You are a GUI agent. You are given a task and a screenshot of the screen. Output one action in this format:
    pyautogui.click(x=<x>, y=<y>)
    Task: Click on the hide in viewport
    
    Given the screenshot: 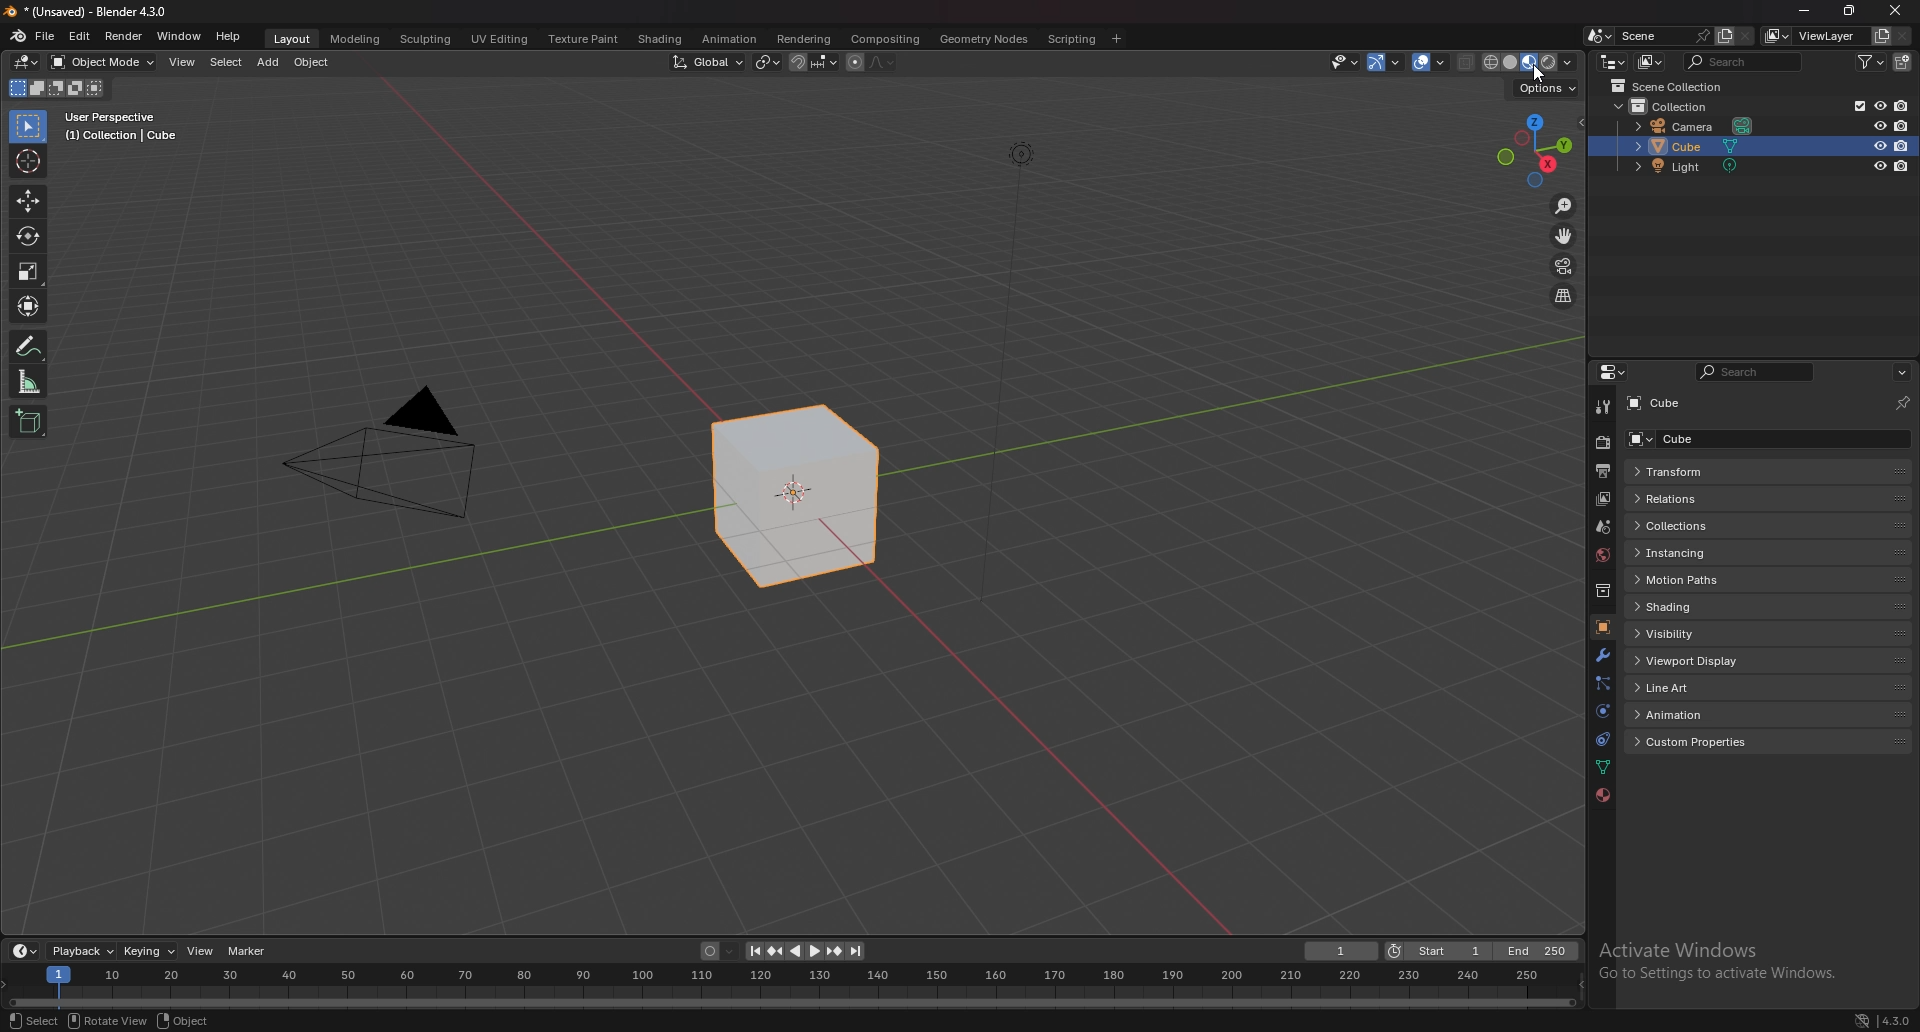 What is the action you would take?
    pyautogui.click(x=1877, y=166)
    